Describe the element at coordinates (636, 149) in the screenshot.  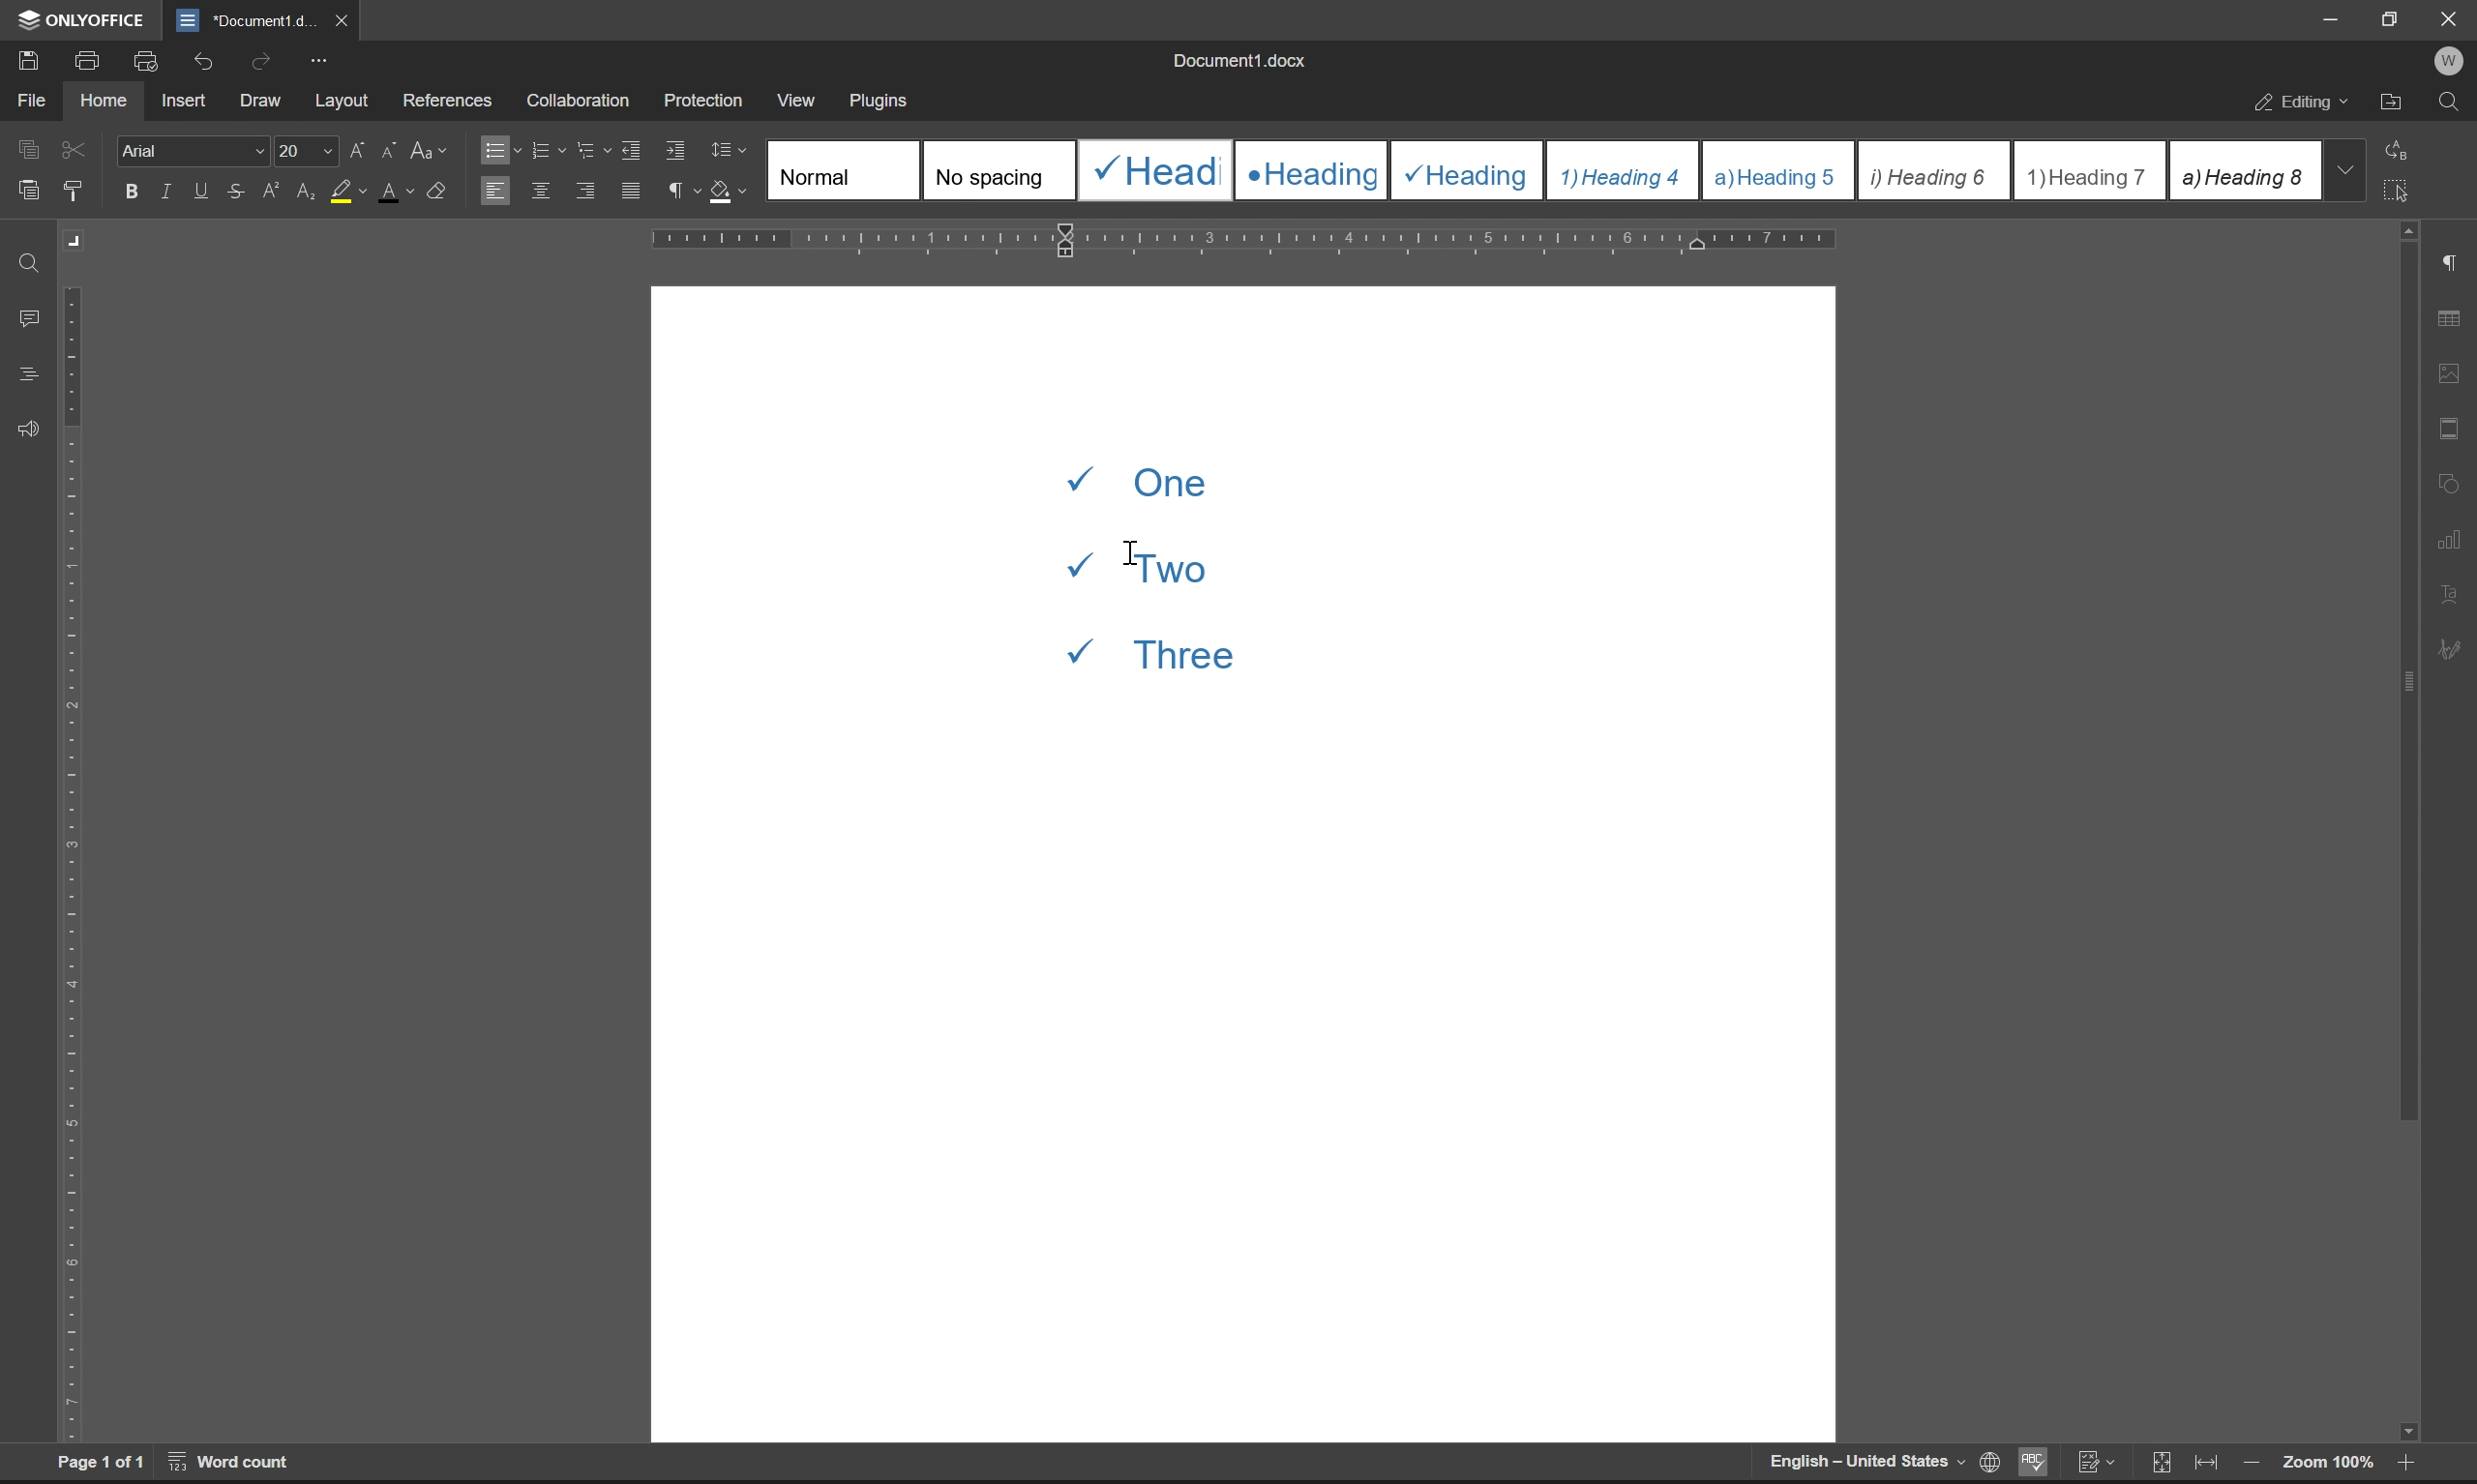
I see `decrease indent` at that location.